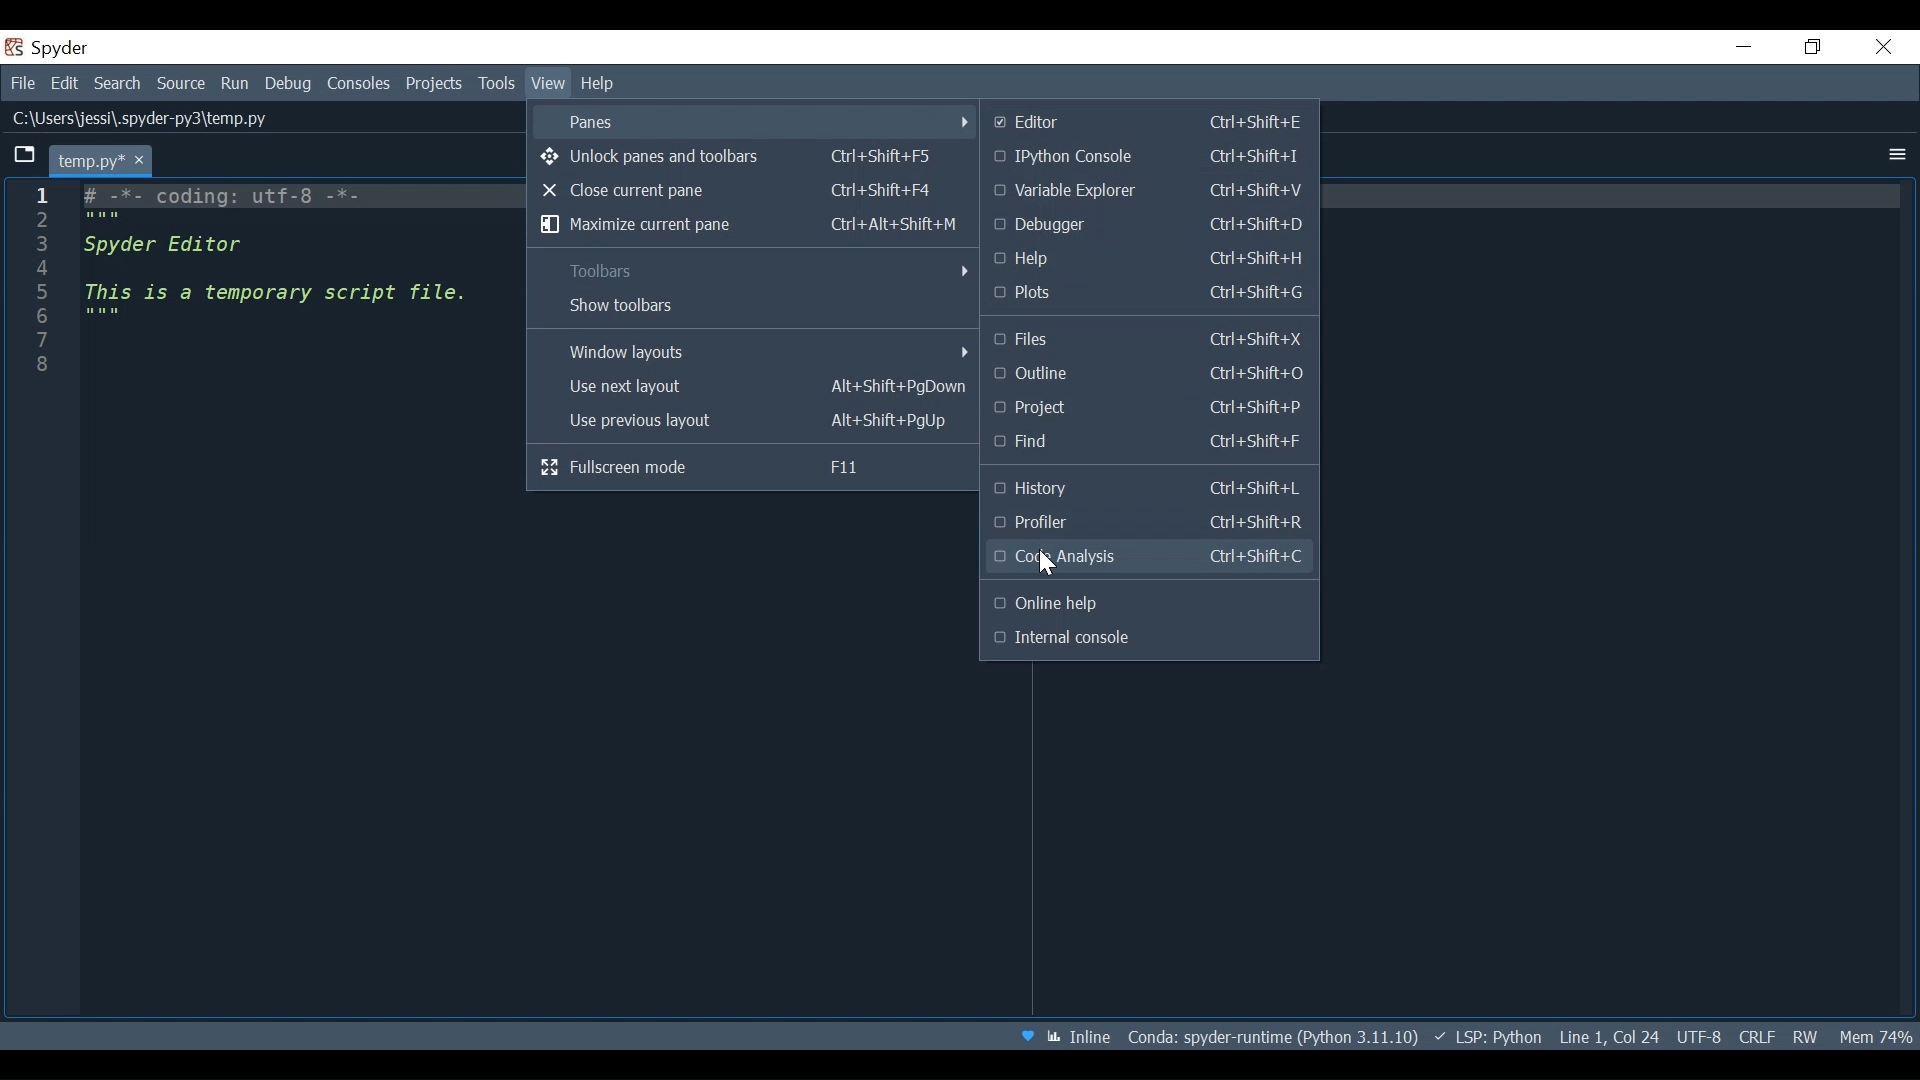  What do you see at coordinates (751, 224) in the screenshot?
I see `Maximize current pane` at bounding box center [751, 224].